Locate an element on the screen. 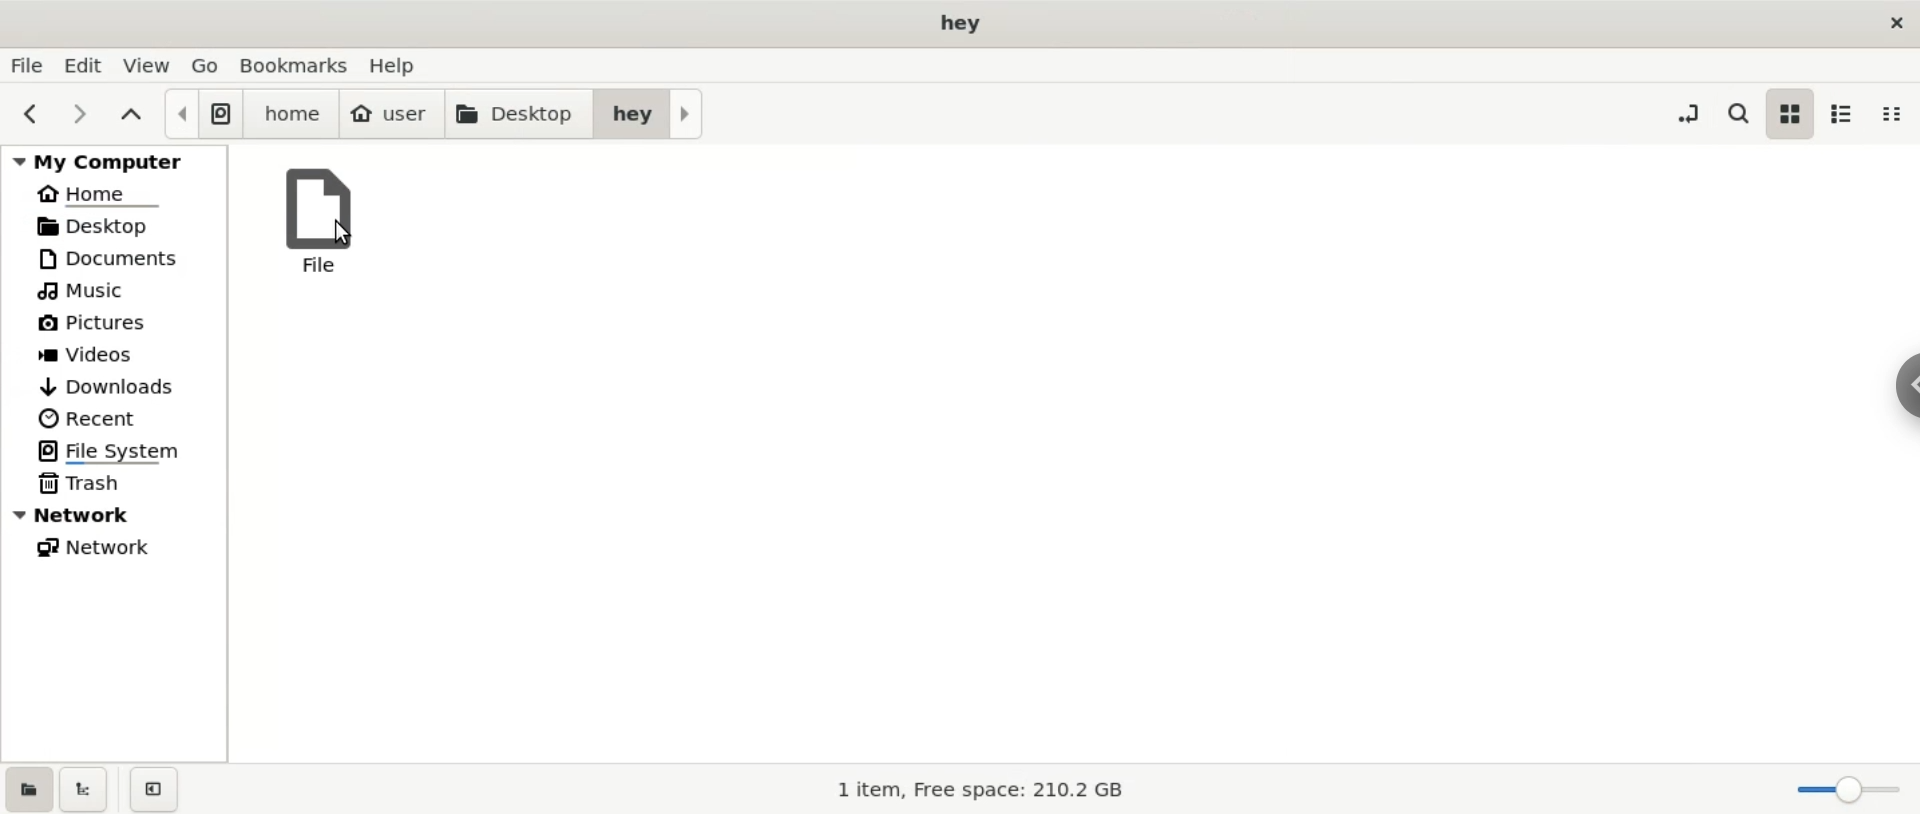 This screenshot has width=1920, height=814. storage is located at coordinates (964, 788).